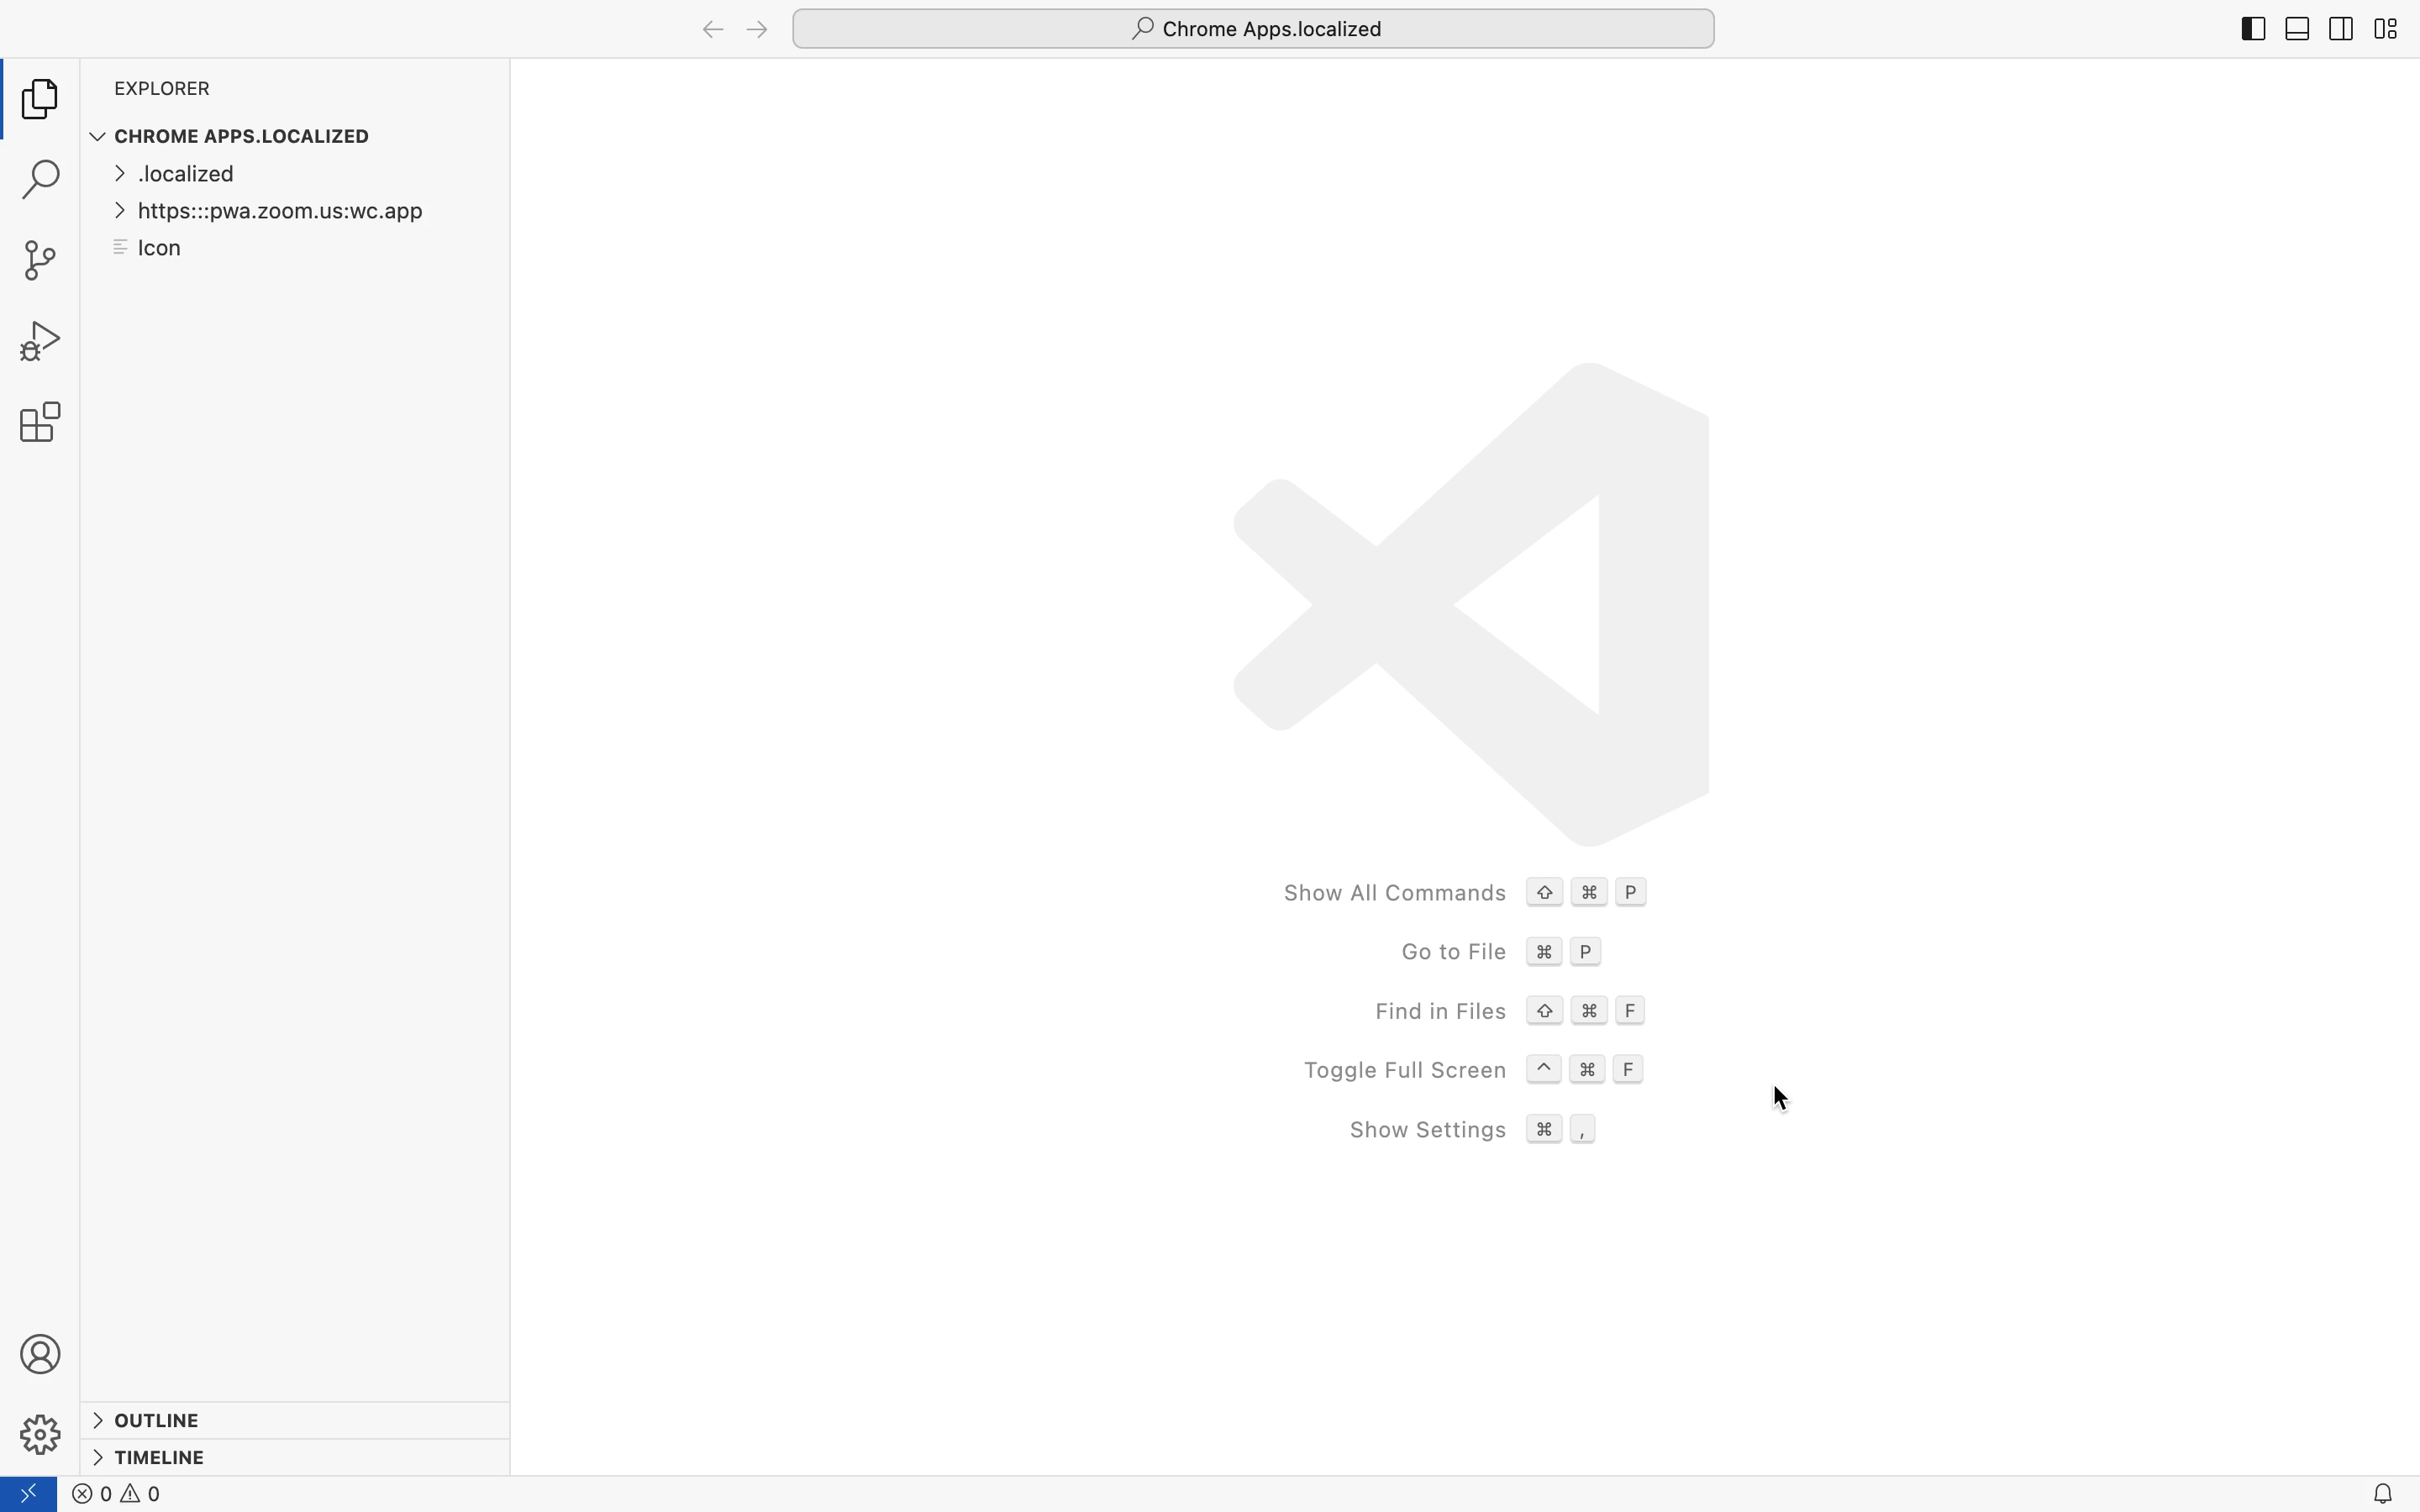 The height and width of the screenshot is (1512, 2420). What do you see at coordinates (44, 1353) in the screenshot?
I see `profile` at bounding box center [44, 1353].